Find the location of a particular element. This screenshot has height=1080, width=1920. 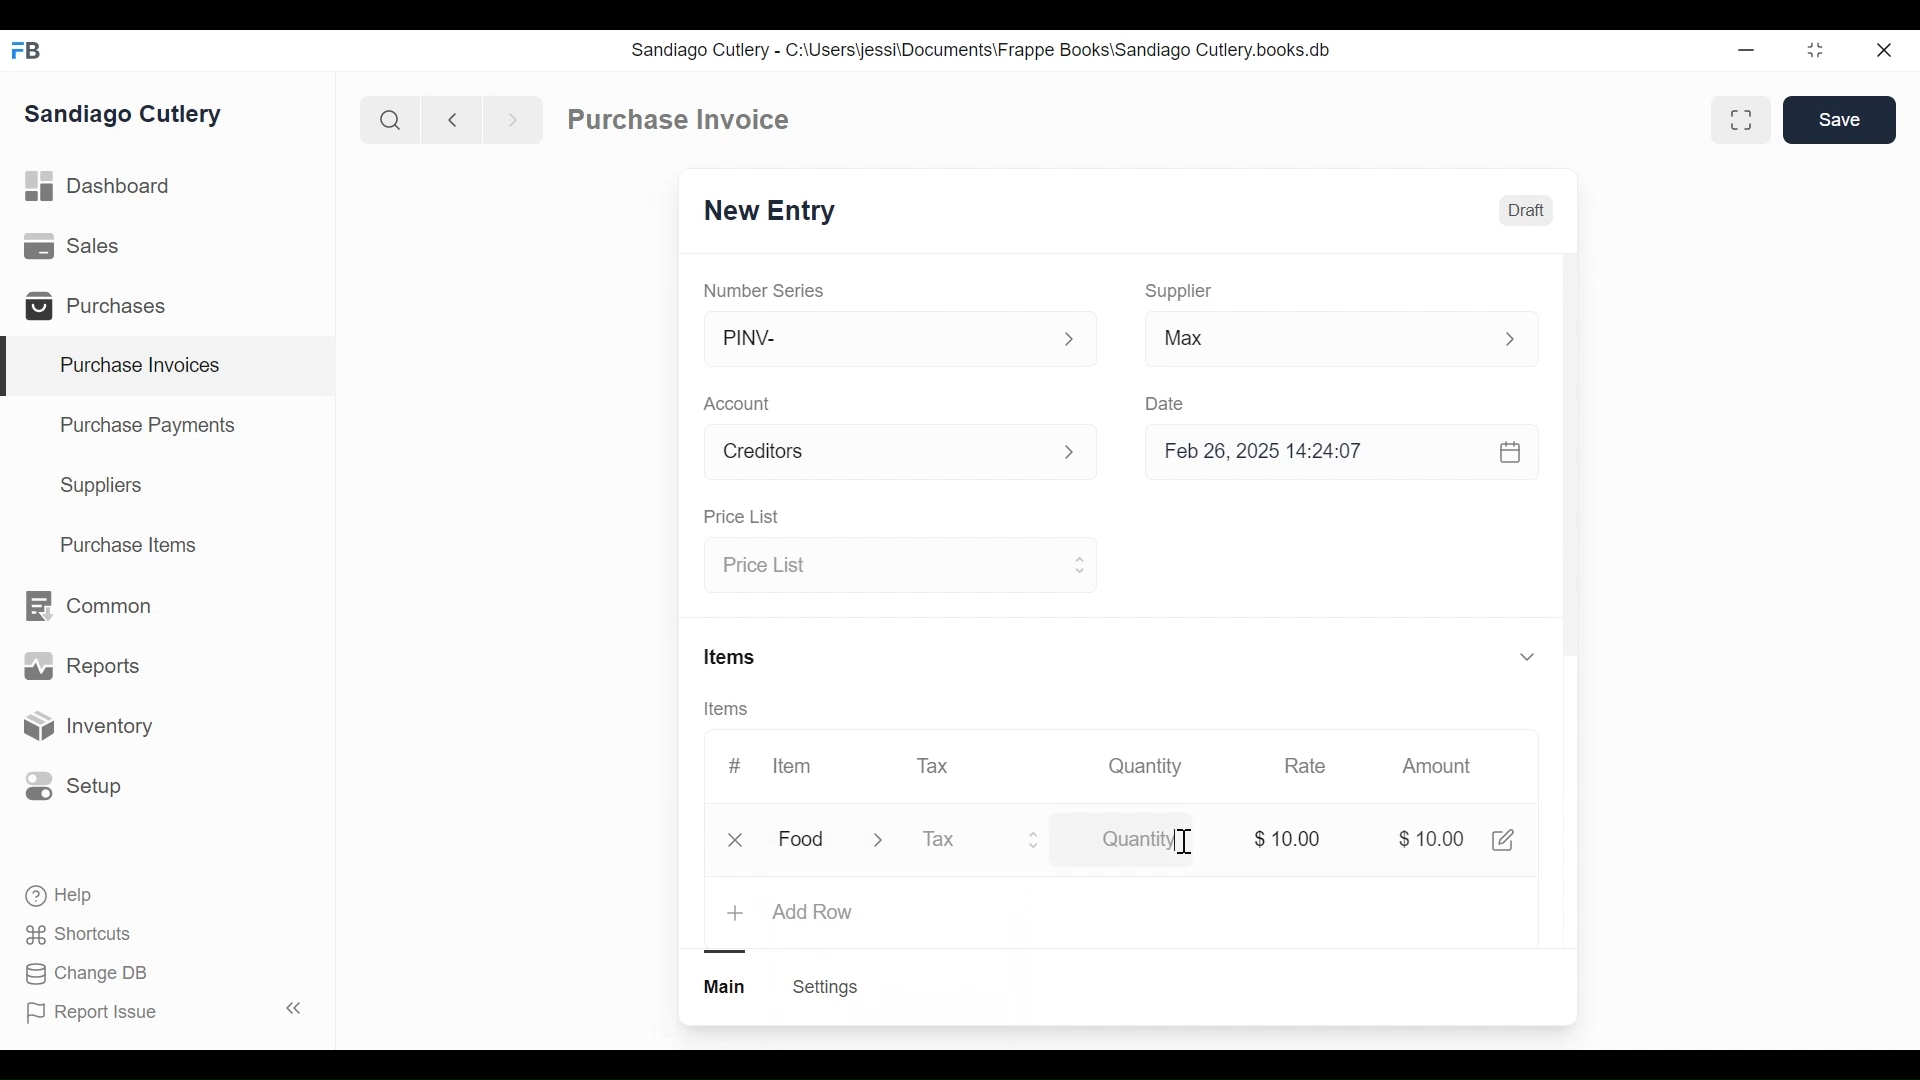

Items is located at coordinates (733, 710).